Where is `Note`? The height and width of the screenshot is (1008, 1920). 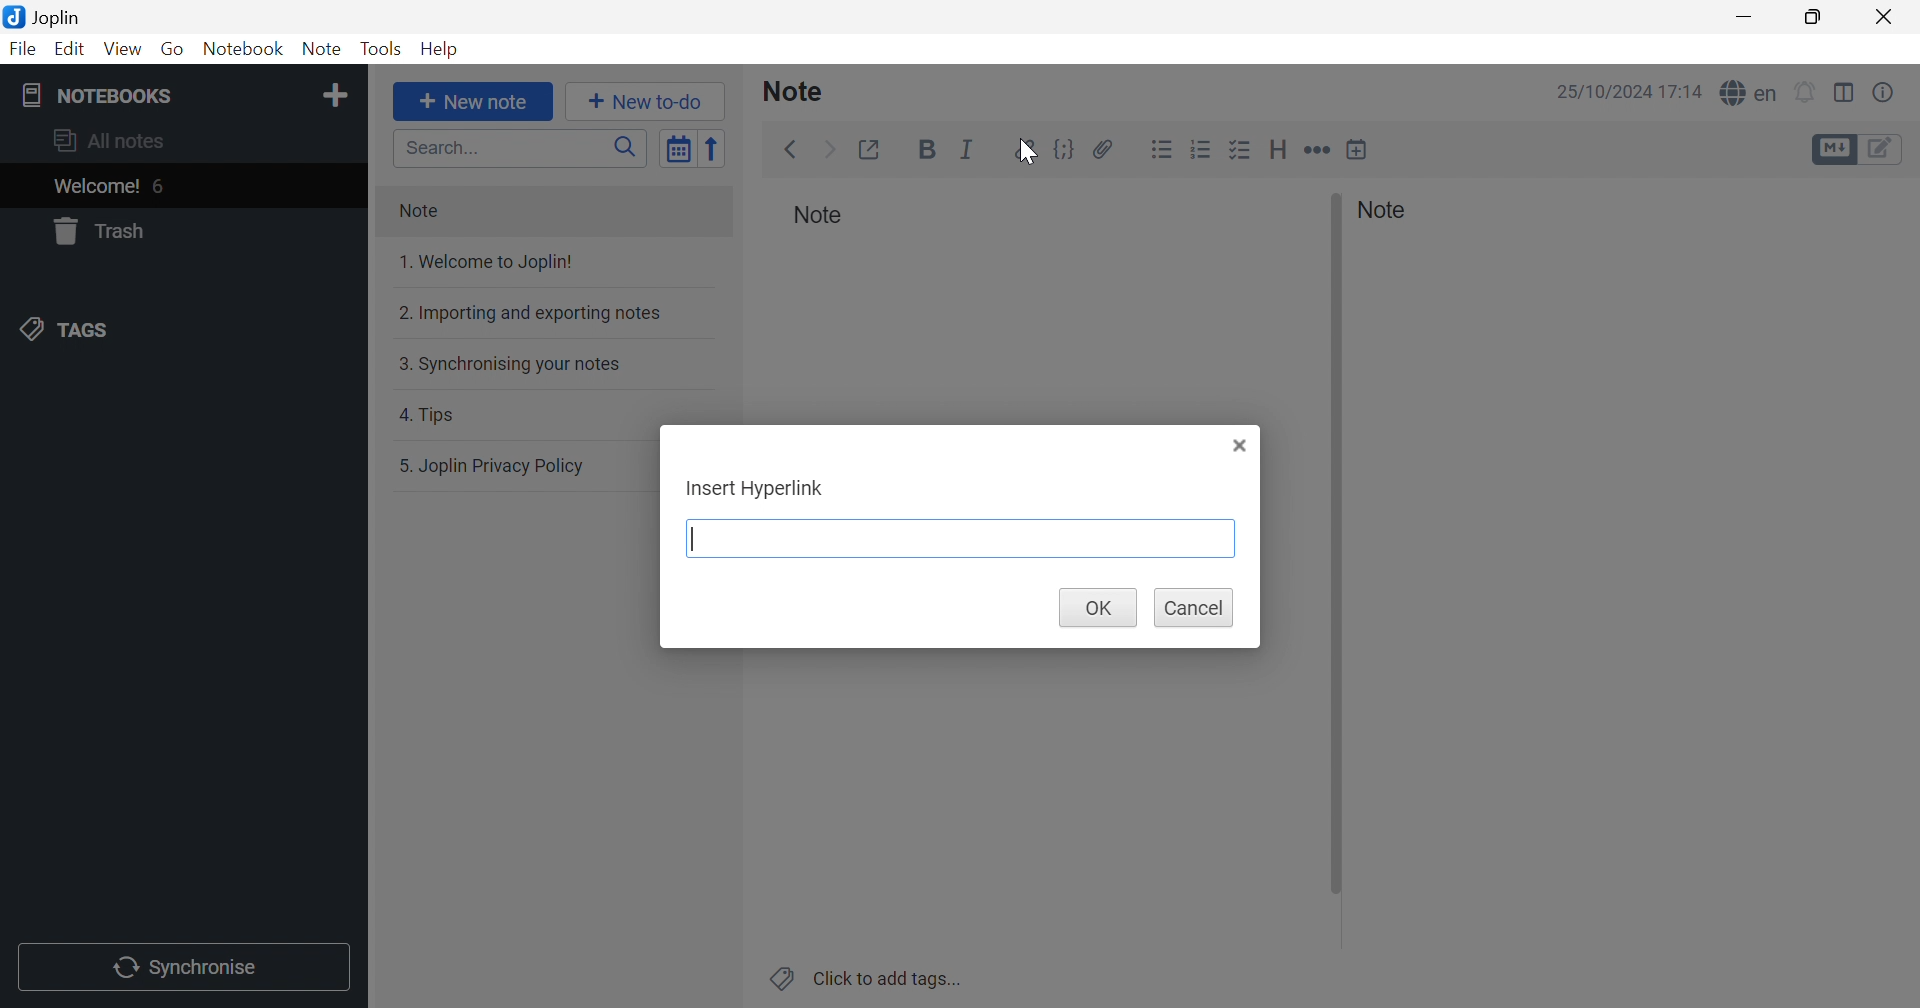
Note is located at coordinates (819, 219).